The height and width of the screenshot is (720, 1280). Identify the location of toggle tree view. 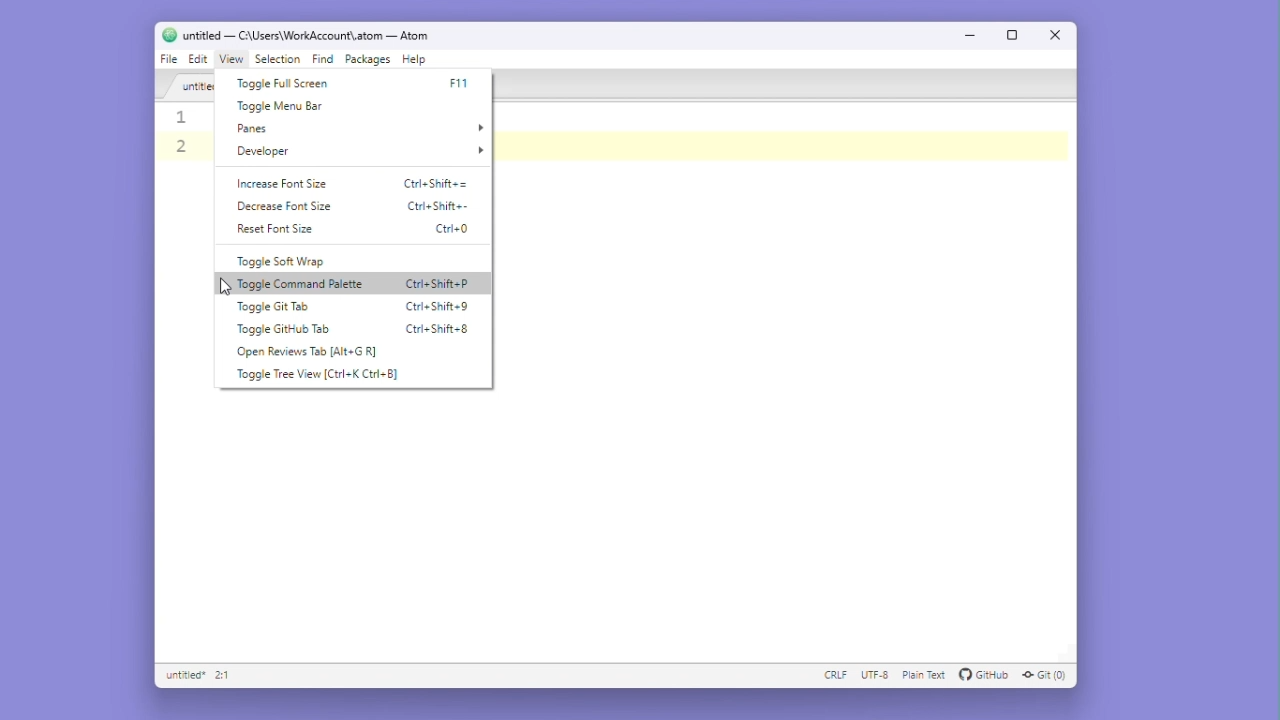
(321, 378).